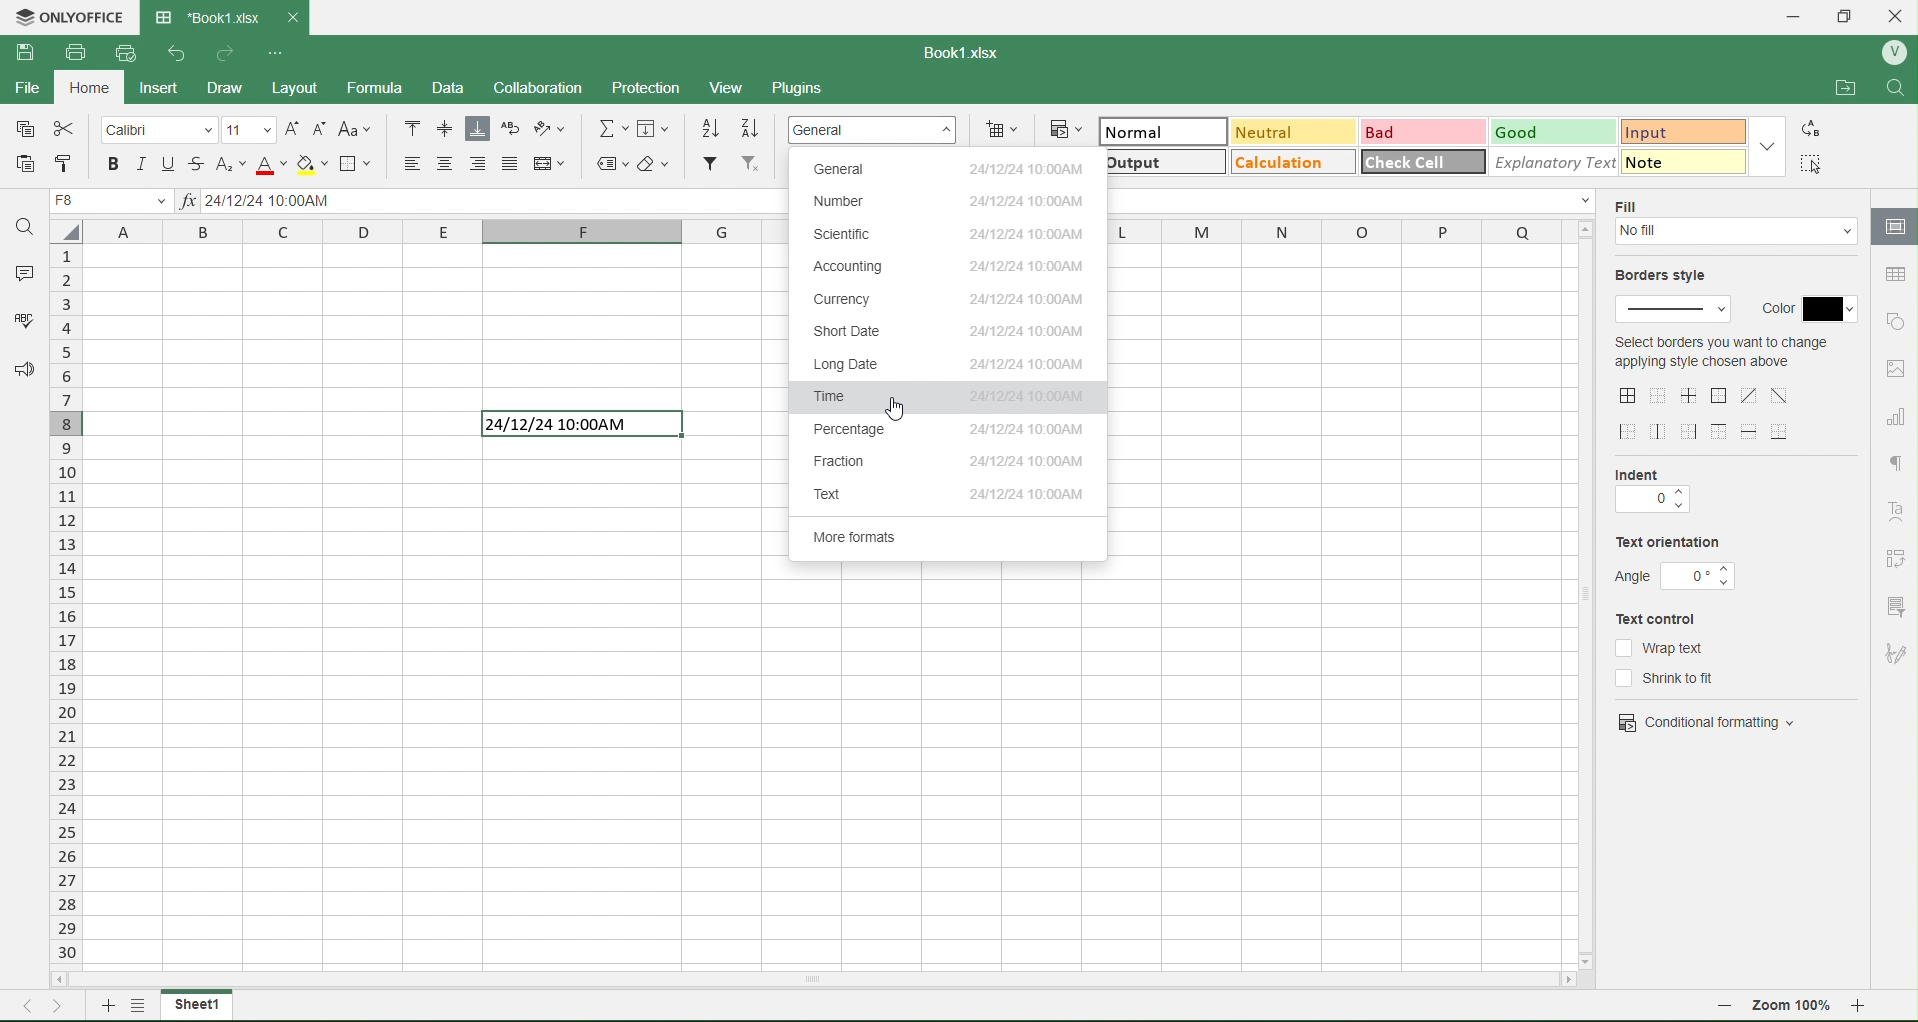  What do you see at coordinates (1707, 720) in the screenshot?
I see `condition formatting` at bounding box center [1707, 720].